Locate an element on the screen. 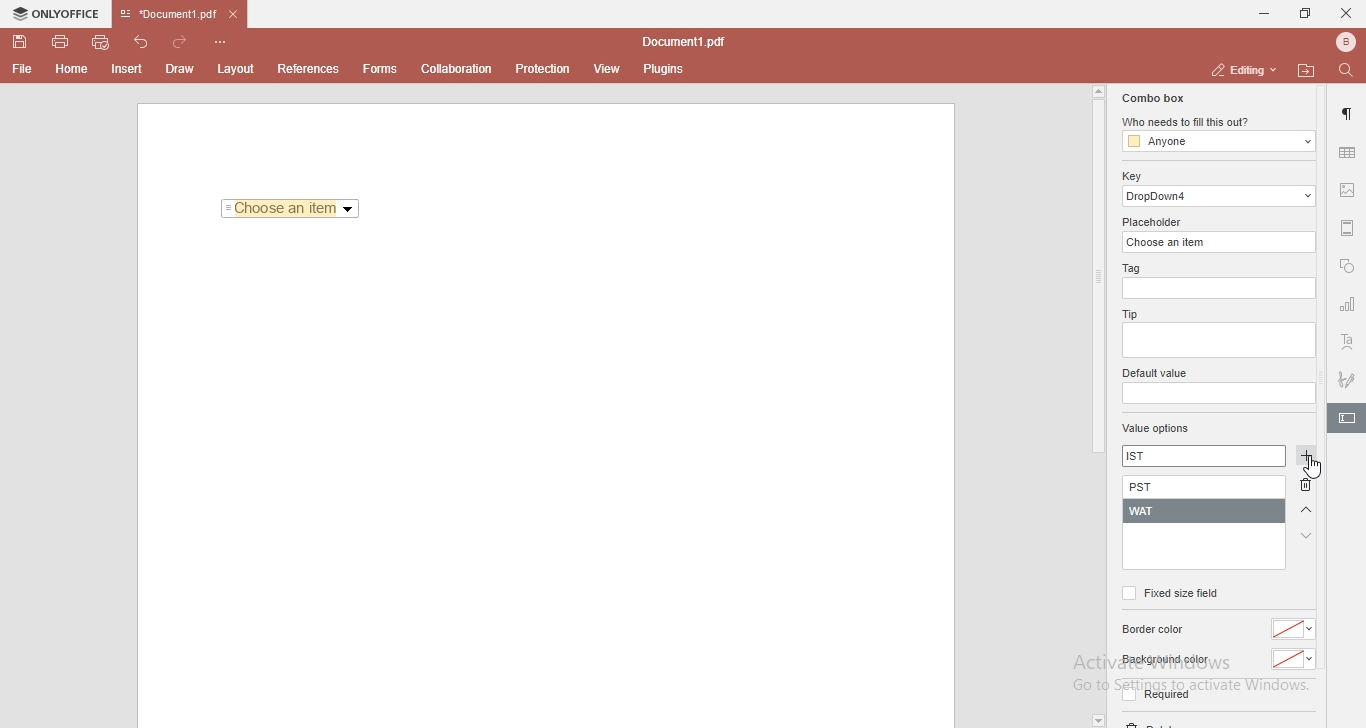 This screenshot has height=728, width=1366. image is located at coordinates (1349, 192).